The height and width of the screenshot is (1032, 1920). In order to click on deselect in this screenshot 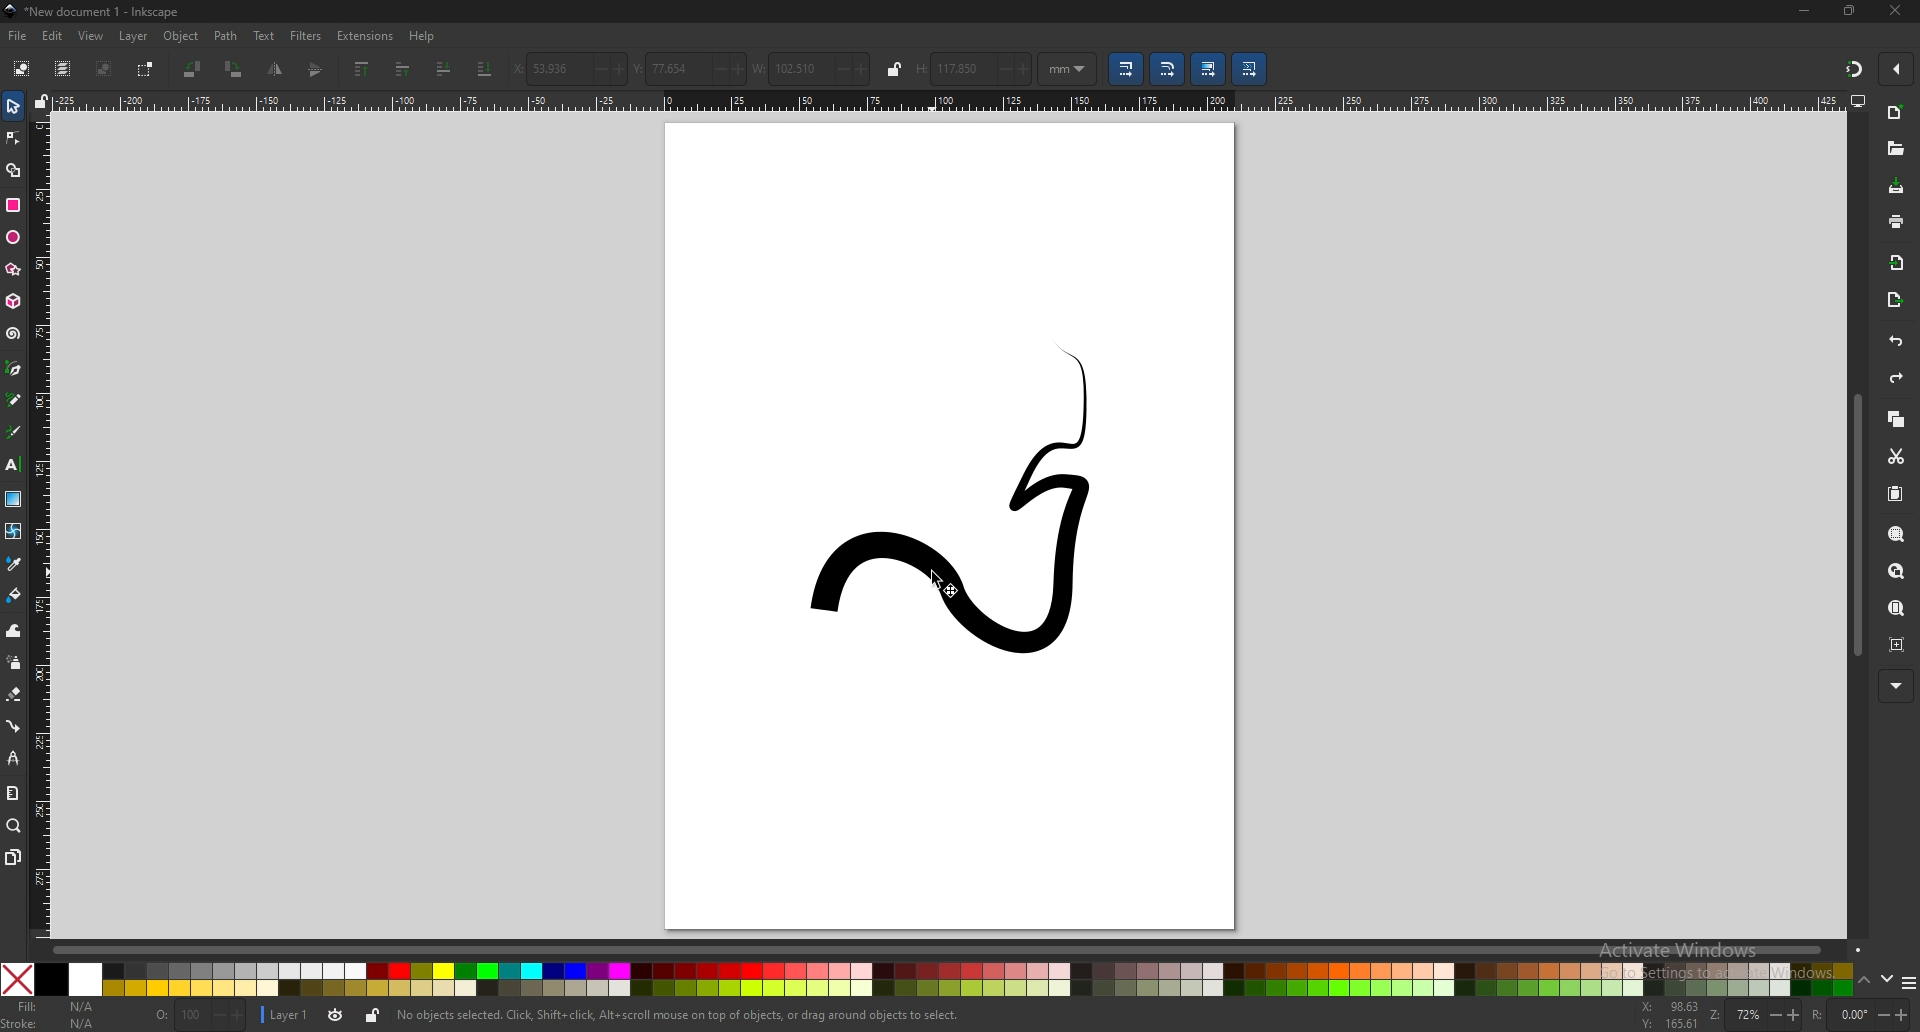, I will do `click(105, 68)`.